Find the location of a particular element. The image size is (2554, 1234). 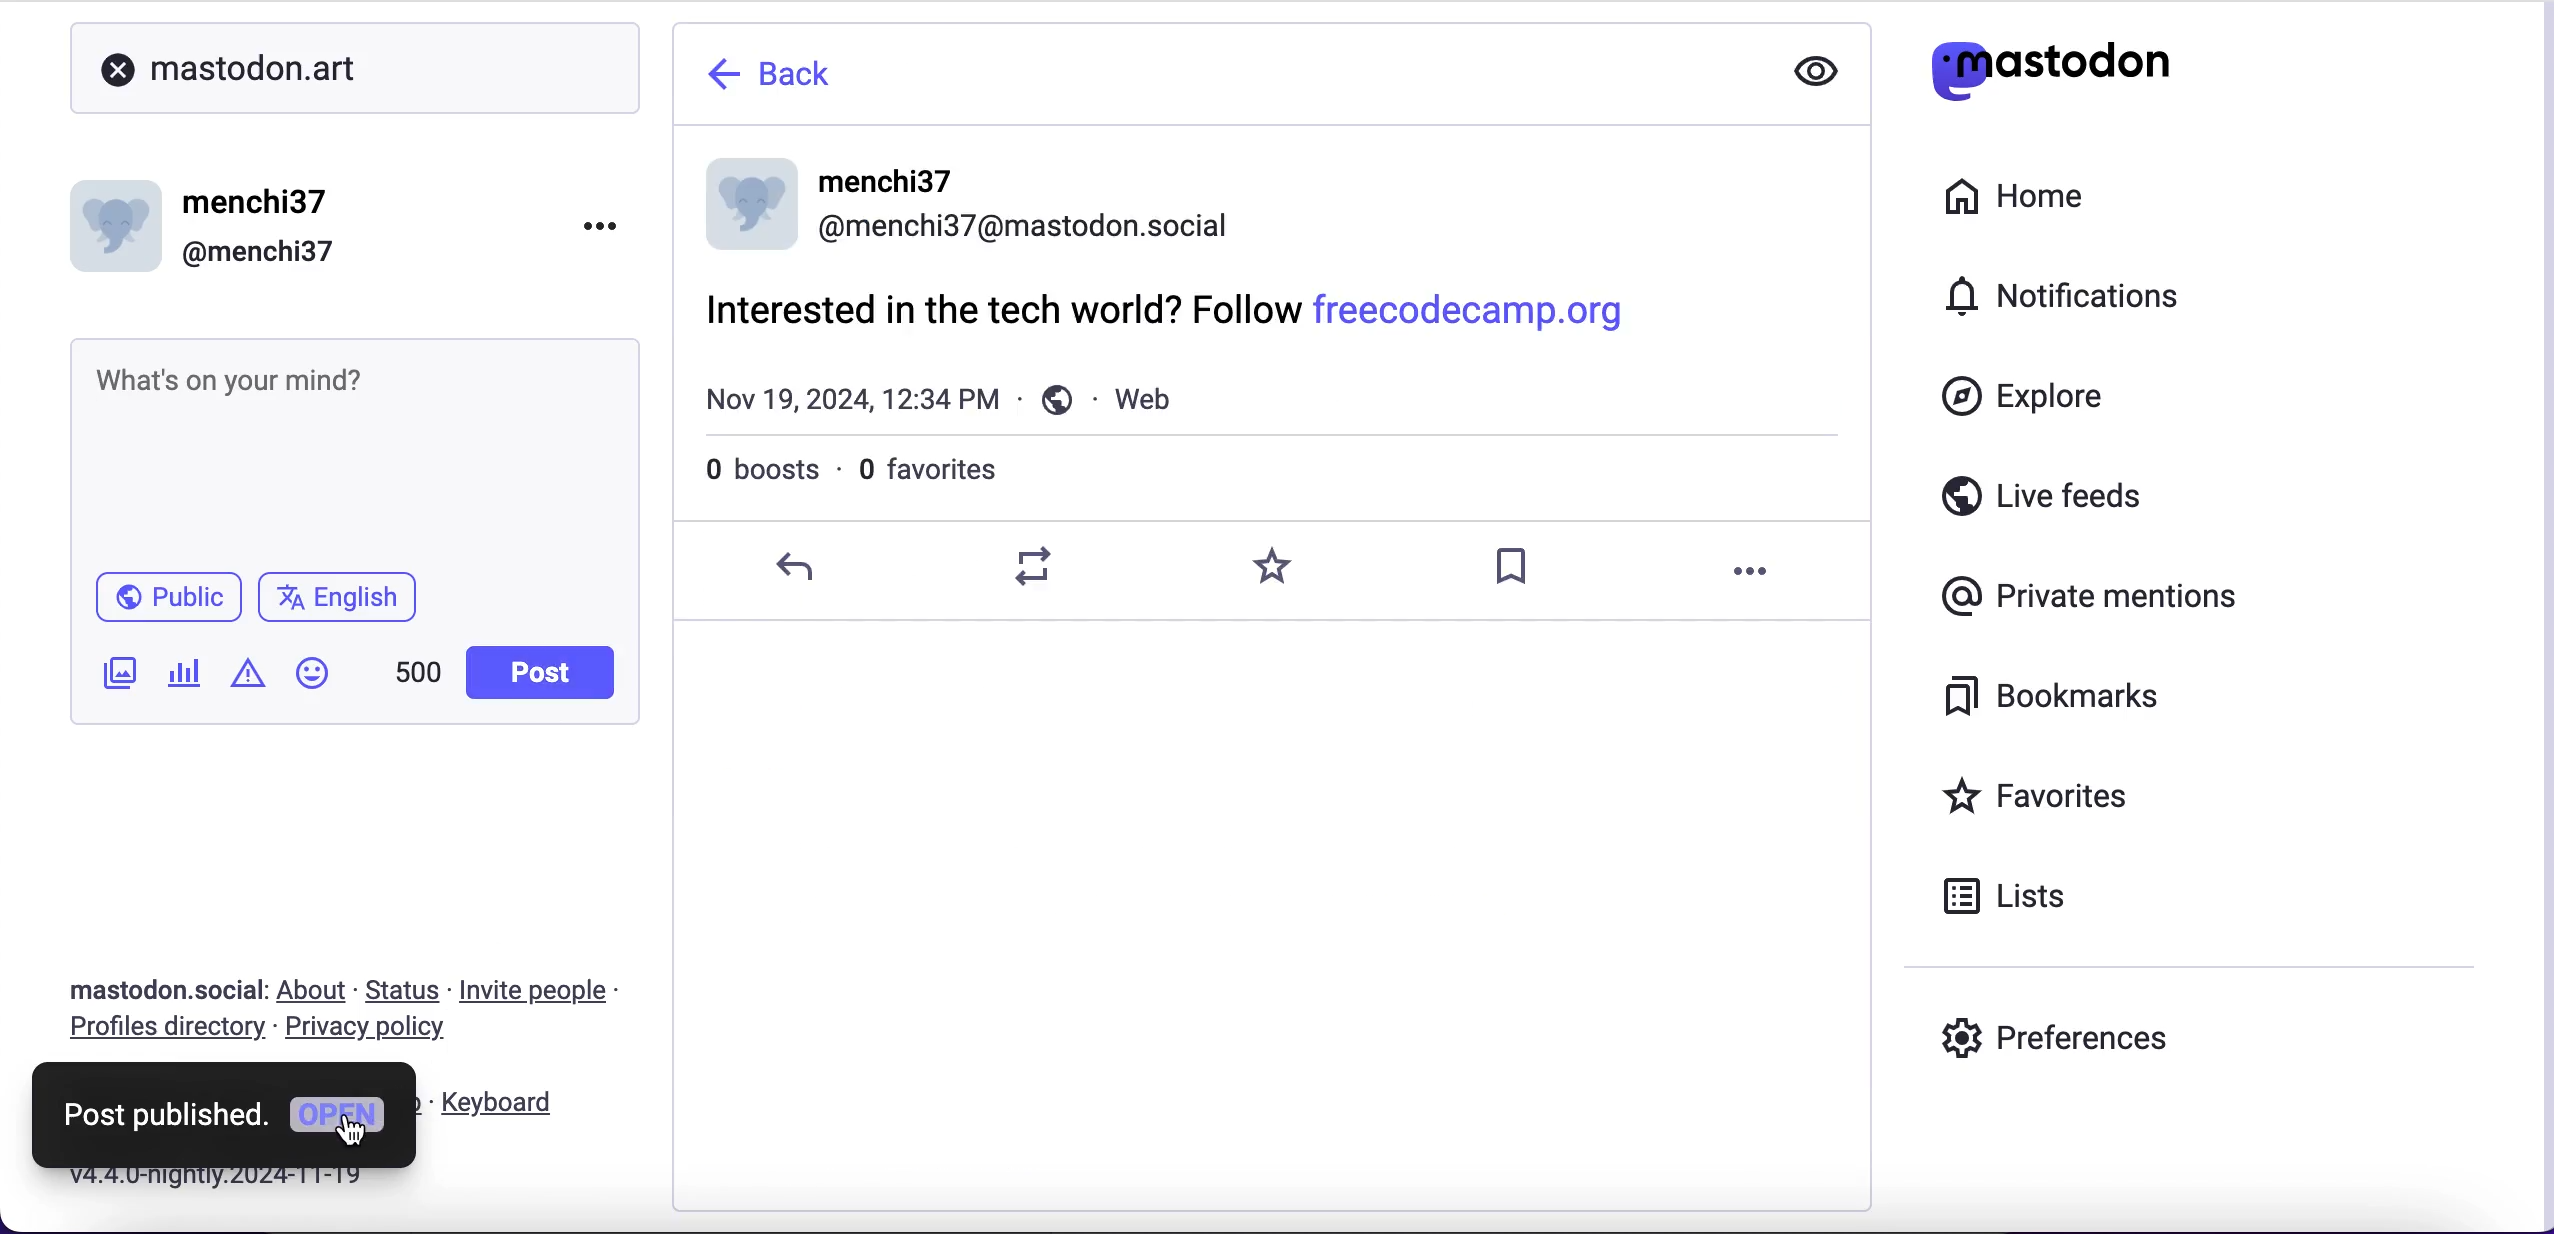

save is located at coordinates (1517, 569).